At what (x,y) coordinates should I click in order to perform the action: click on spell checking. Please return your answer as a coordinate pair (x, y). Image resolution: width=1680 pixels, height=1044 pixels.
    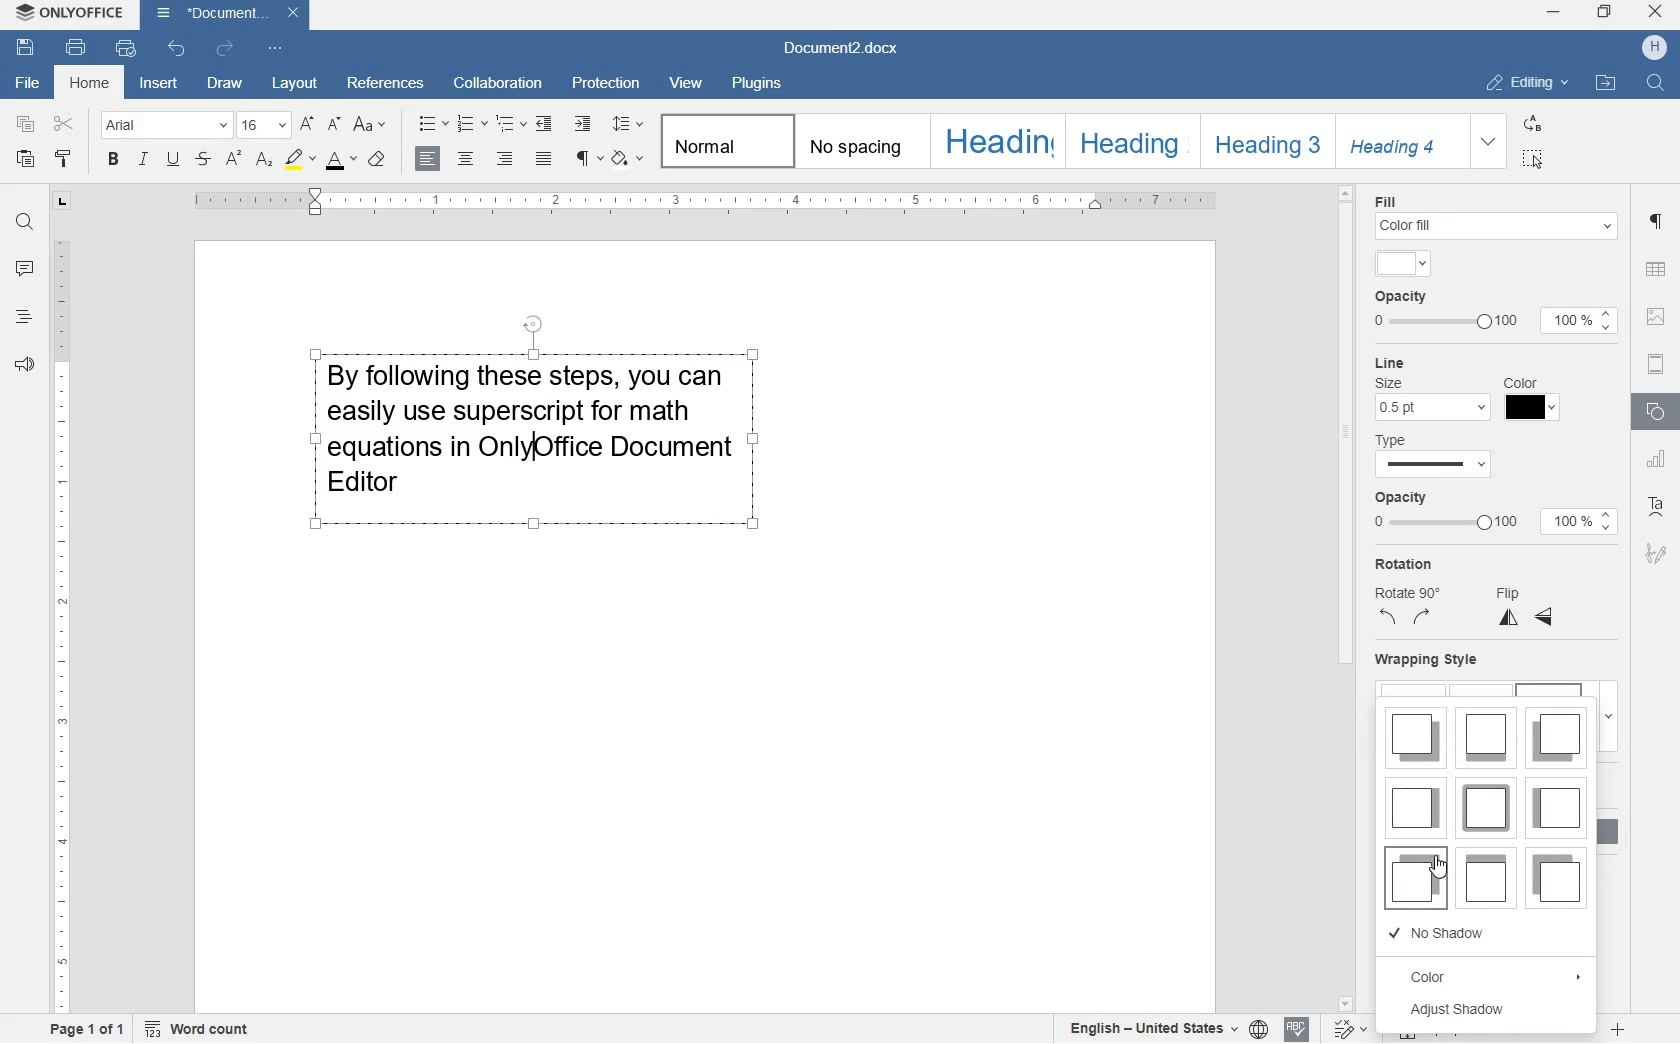
    Looking at the image, I should click on (1297, 1029).